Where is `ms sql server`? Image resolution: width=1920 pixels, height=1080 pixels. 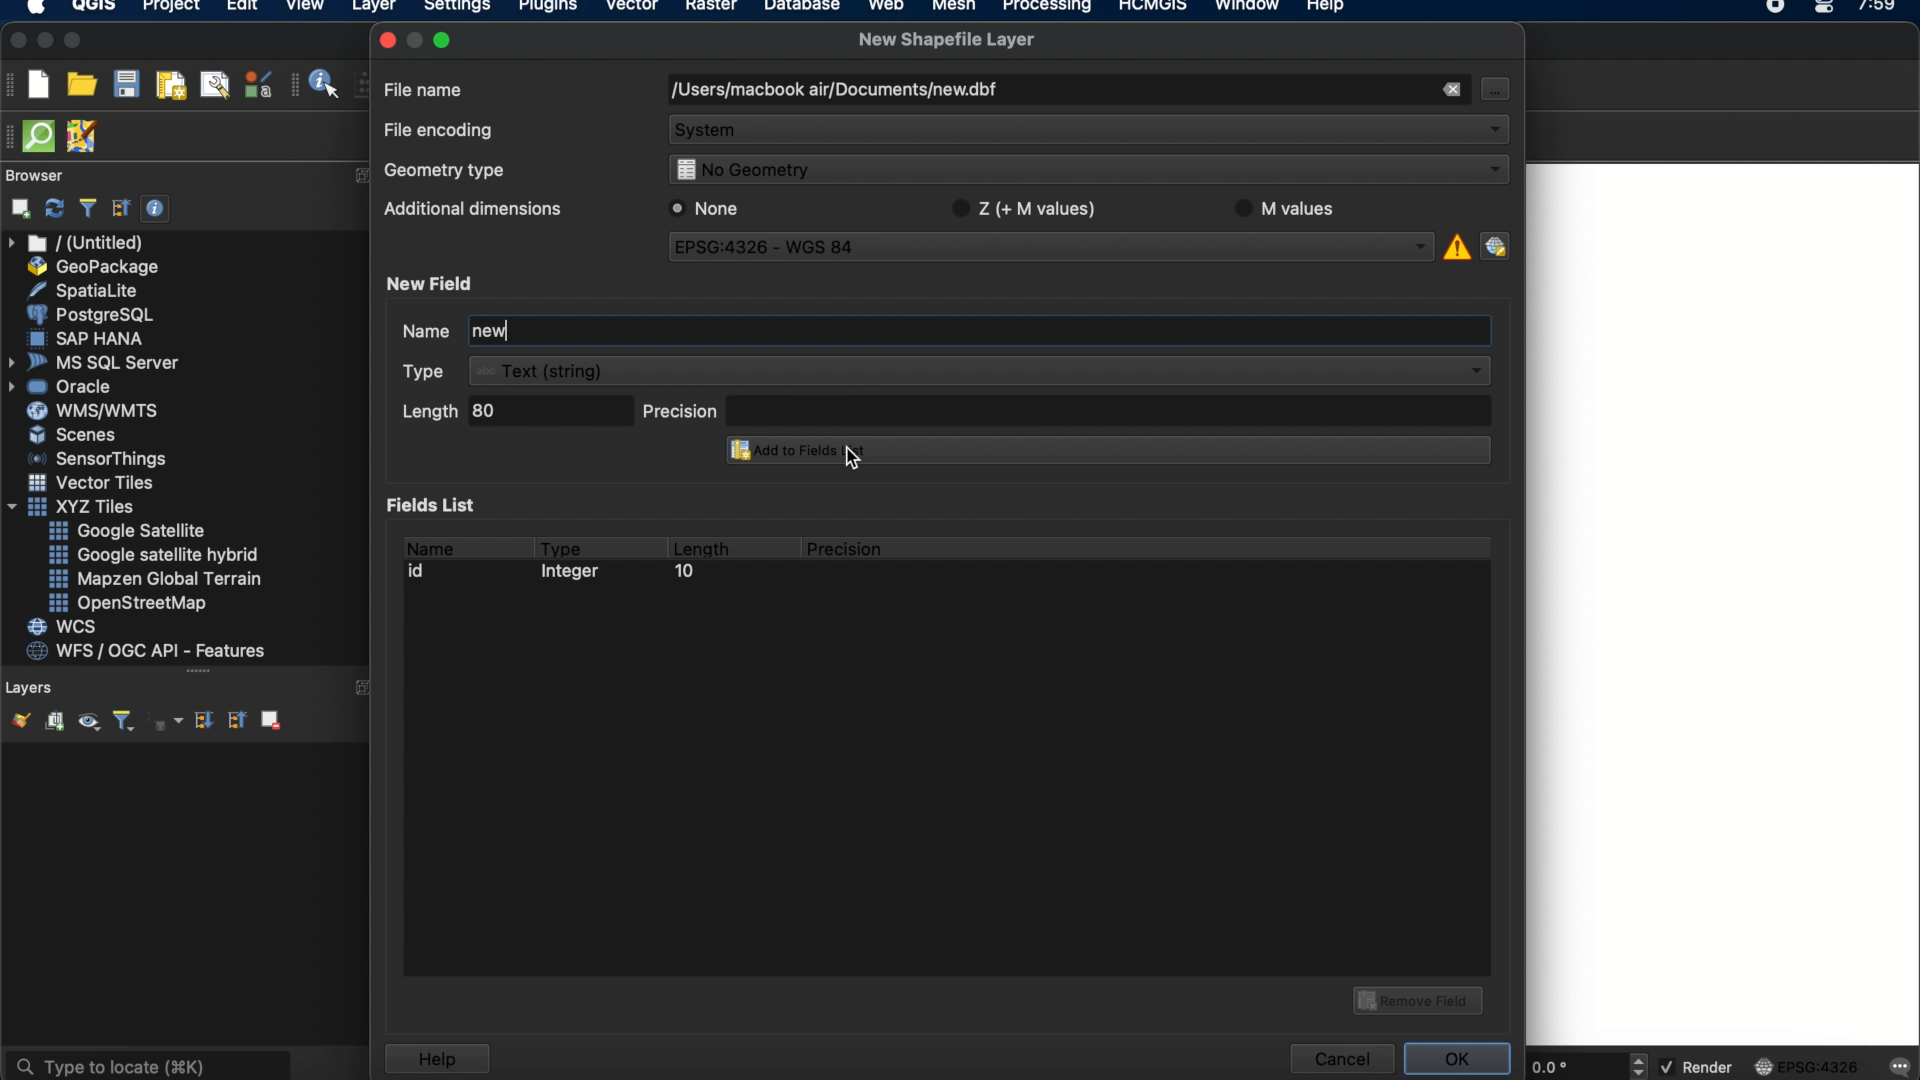
ms sql server is located at coordinates (97, 361).